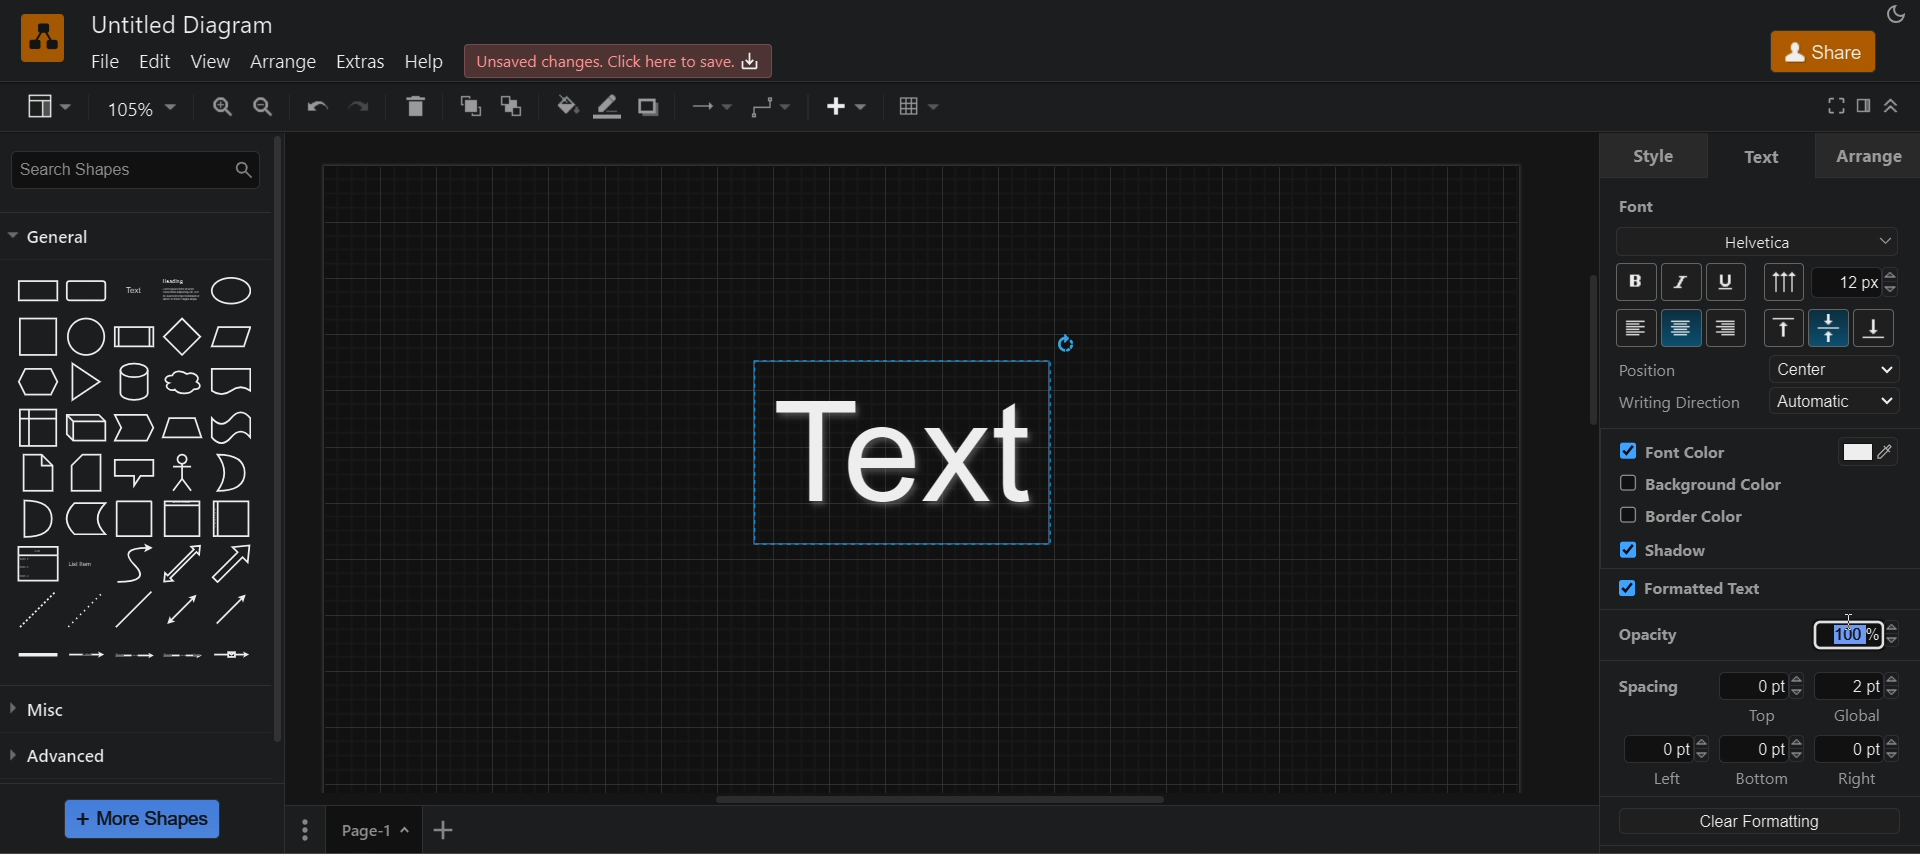  Describe the element at coordinates (36, 290) in the screenshot. I see `rectangle` at that location.